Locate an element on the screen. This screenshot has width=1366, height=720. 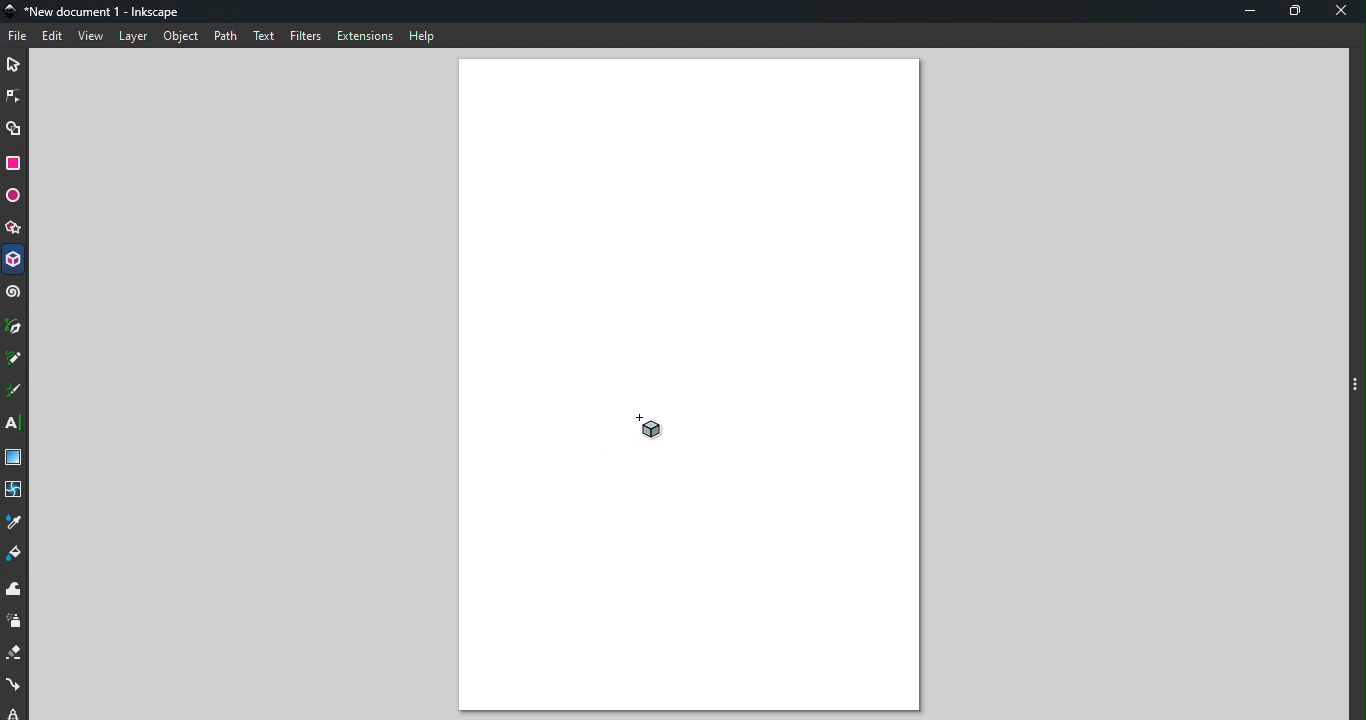
Text tool is located at coordinates (17, 425).